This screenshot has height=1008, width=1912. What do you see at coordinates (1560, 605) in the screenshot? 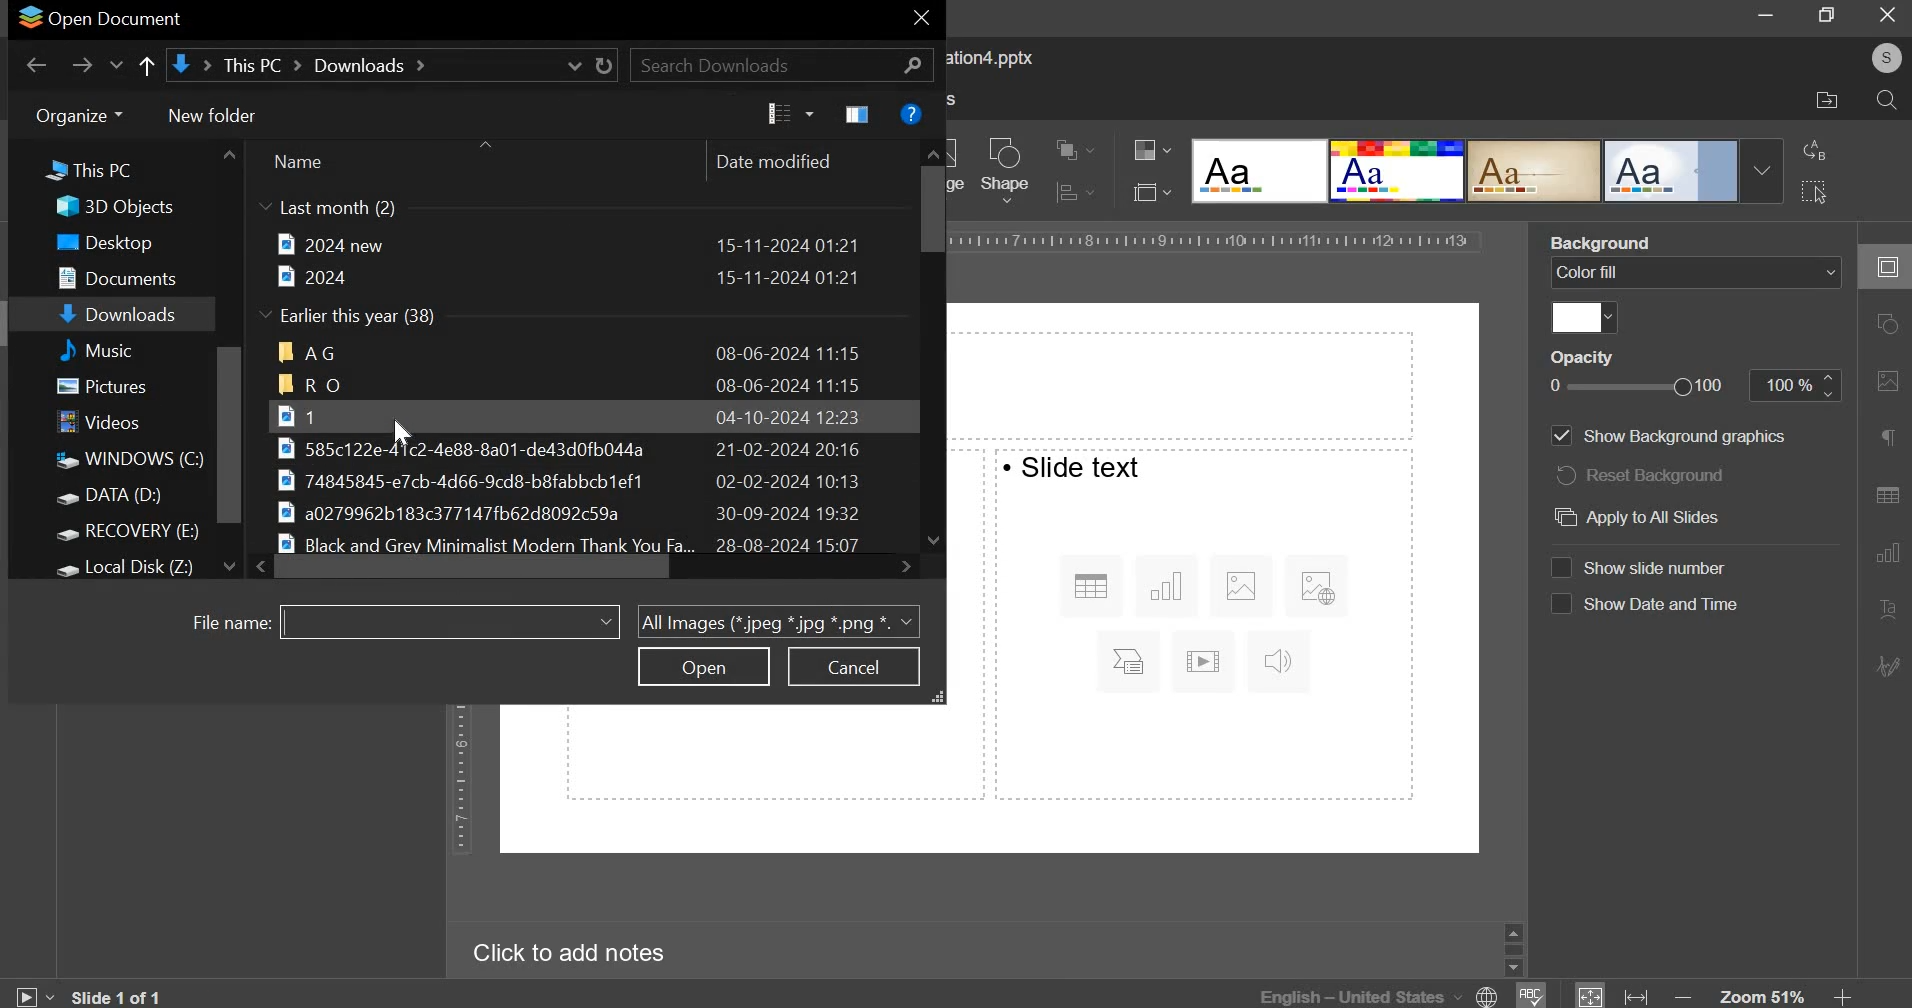
I see `check box` at bounding box center [1560, 605].